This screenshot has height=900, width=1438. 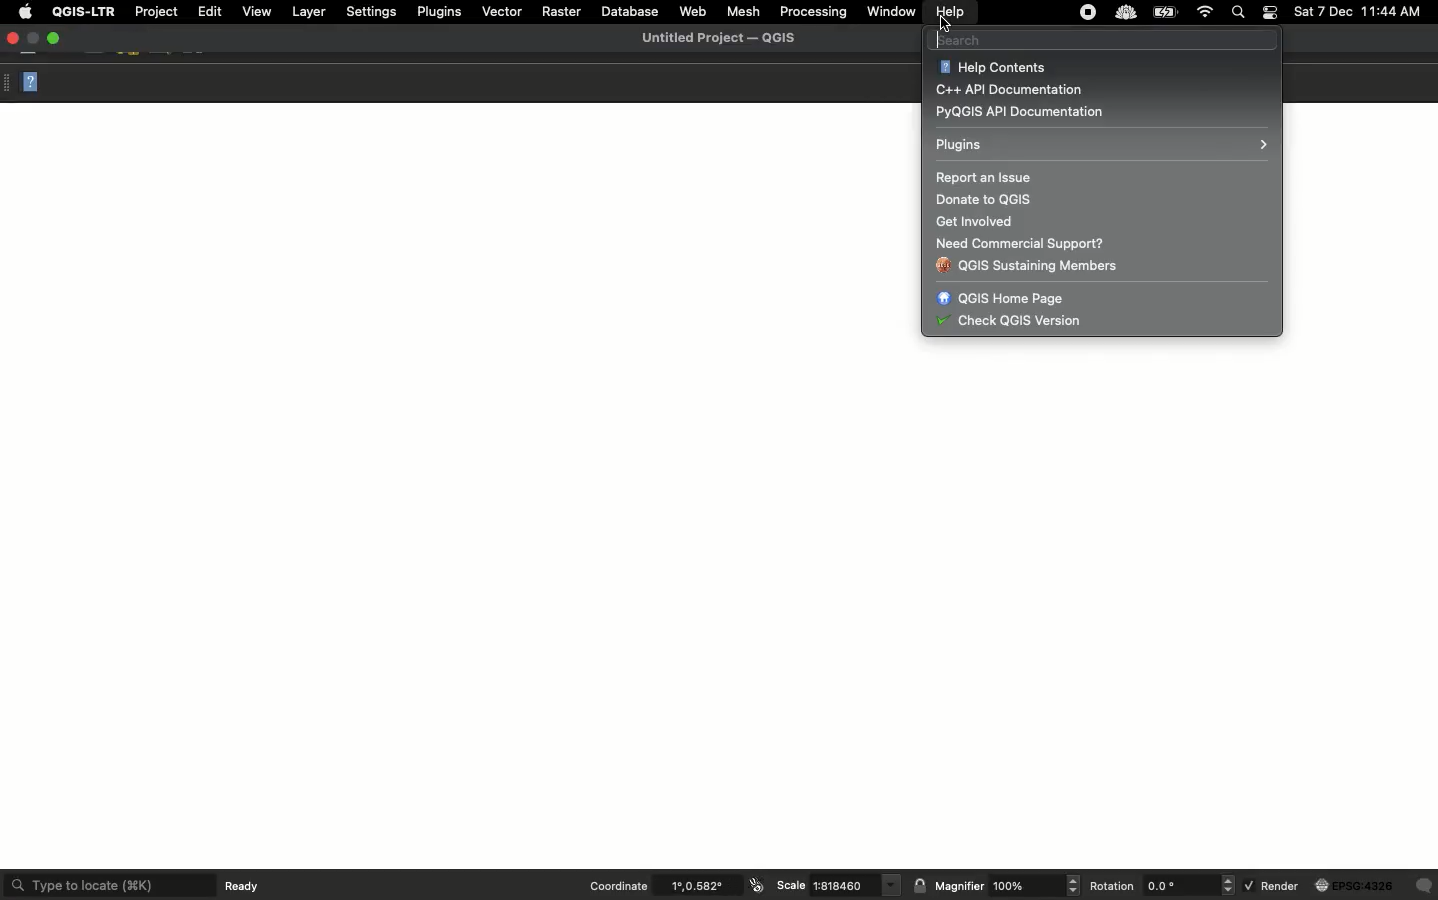 What do you see at coordinates (502, 11) in the screenshot?
I see `Vector` at bounding box center [502, 11].